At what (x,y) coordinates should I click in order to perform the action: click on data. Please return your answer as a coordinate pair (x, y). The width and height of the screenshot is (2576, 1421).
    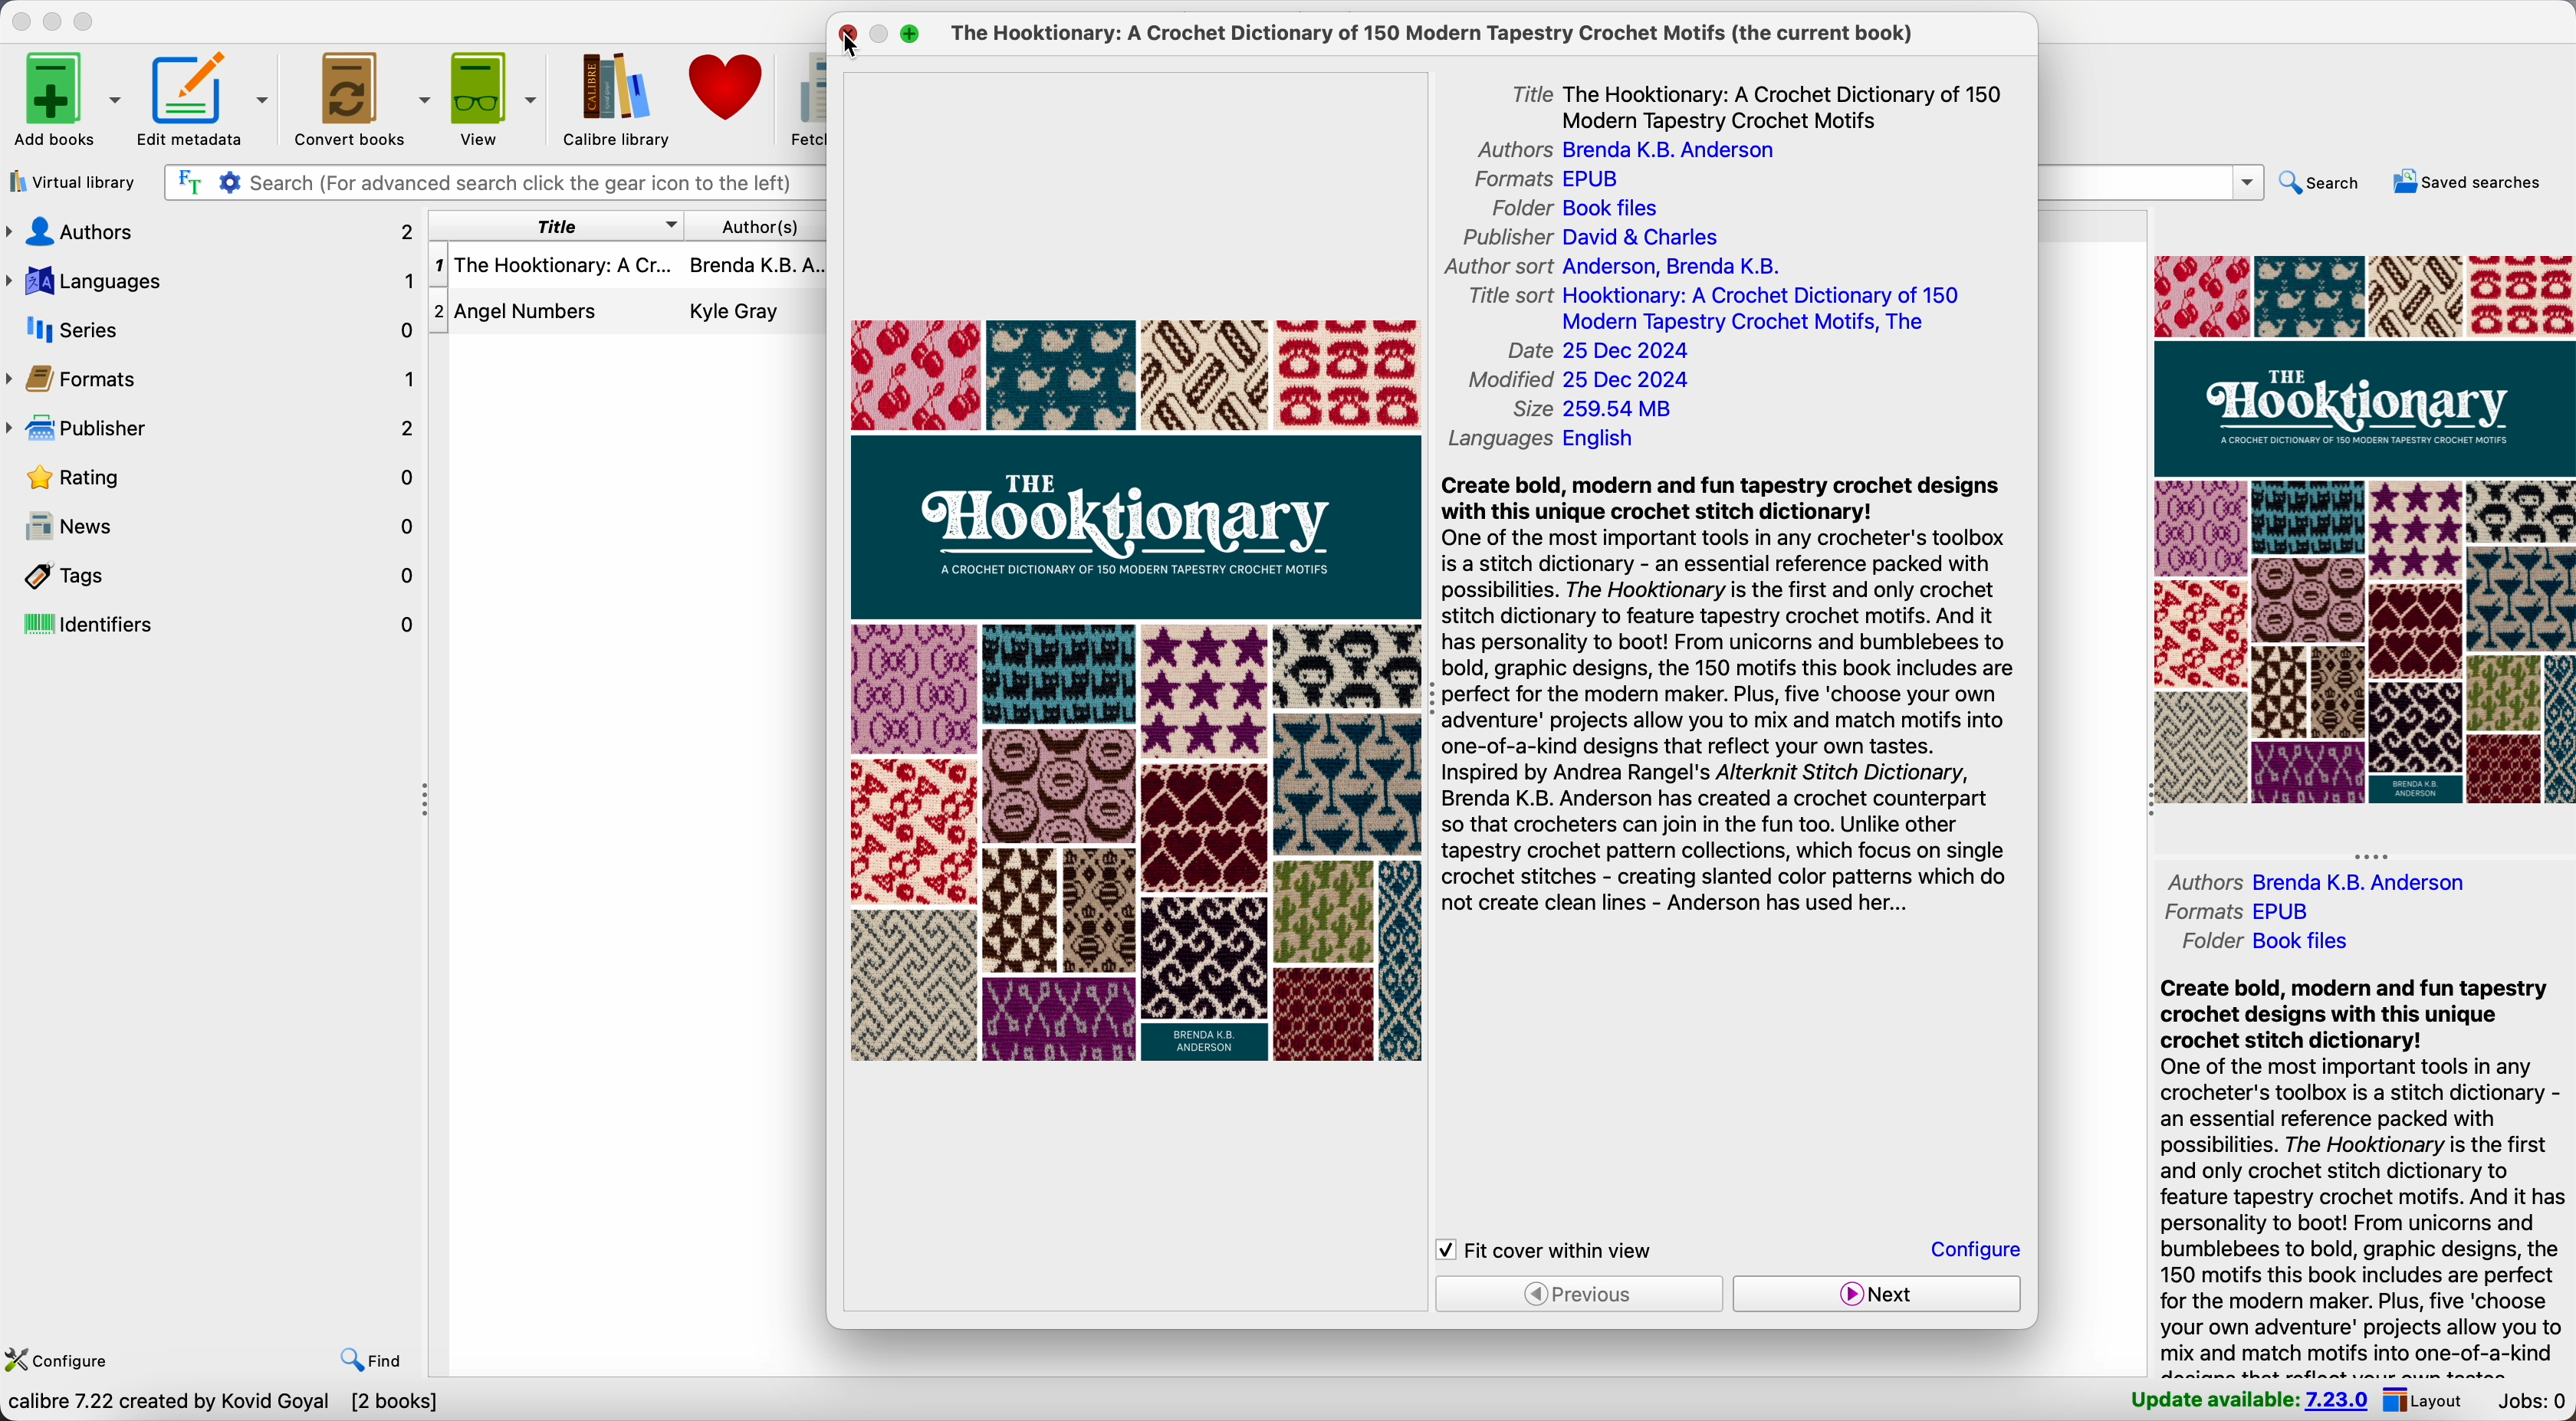
    Looking at the image, I should click on (222, 1404).